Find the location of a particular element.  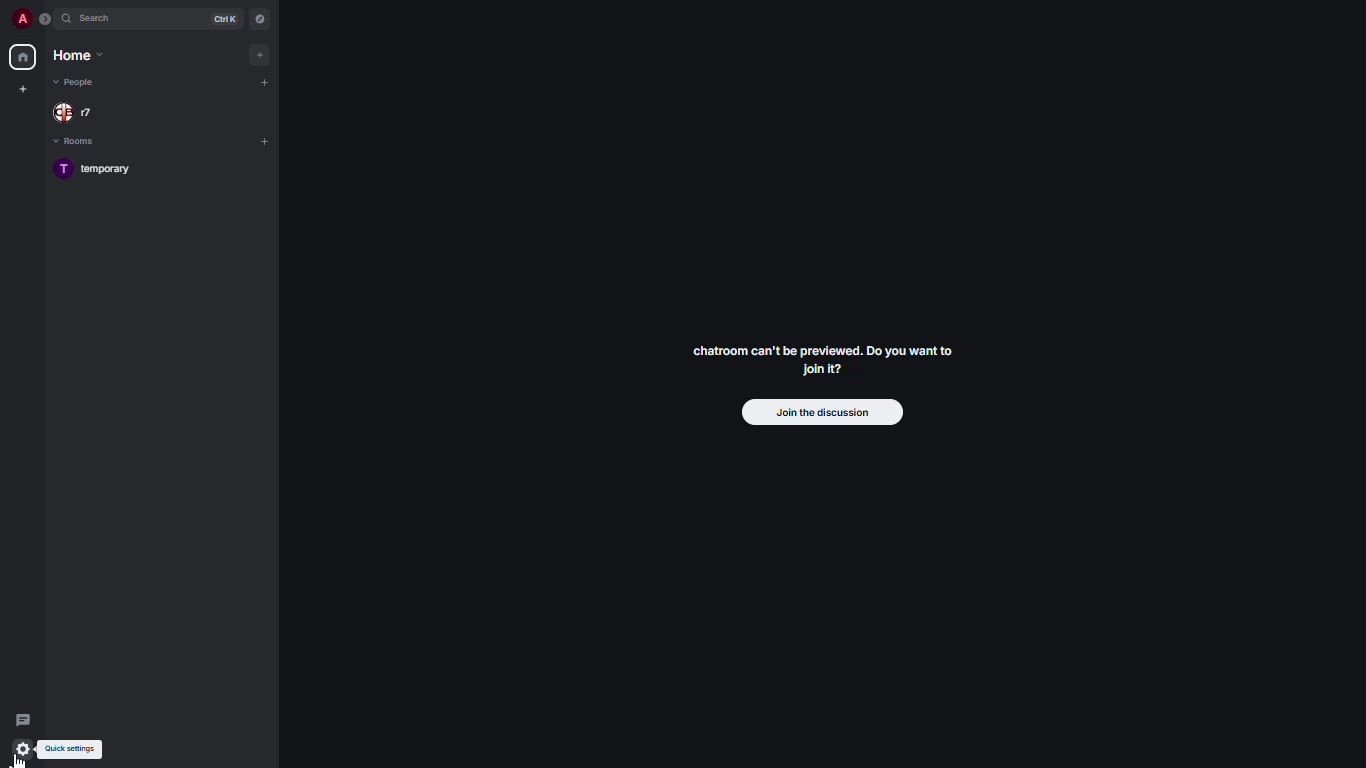

navigator is located at coordinates (262, 18).